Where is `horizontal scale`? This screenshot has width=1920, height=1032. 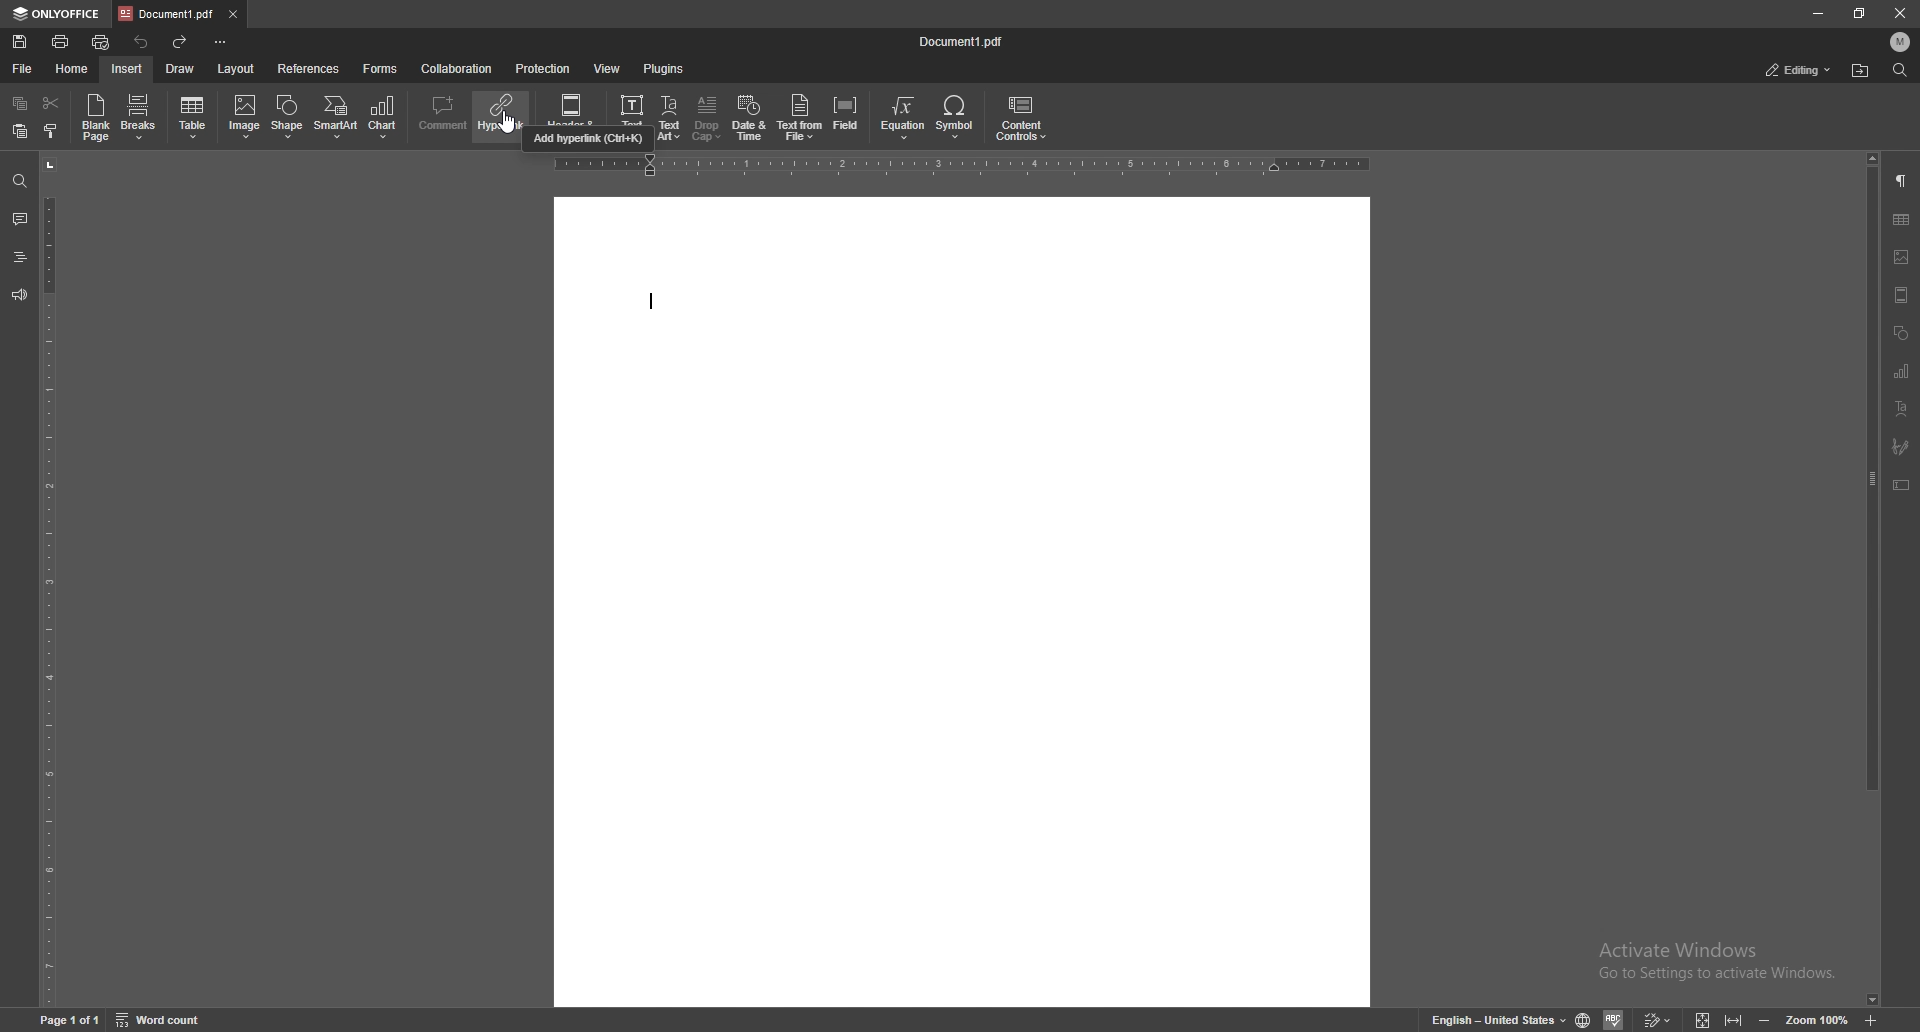 horizontal scale is located at coordinates (967, 164).